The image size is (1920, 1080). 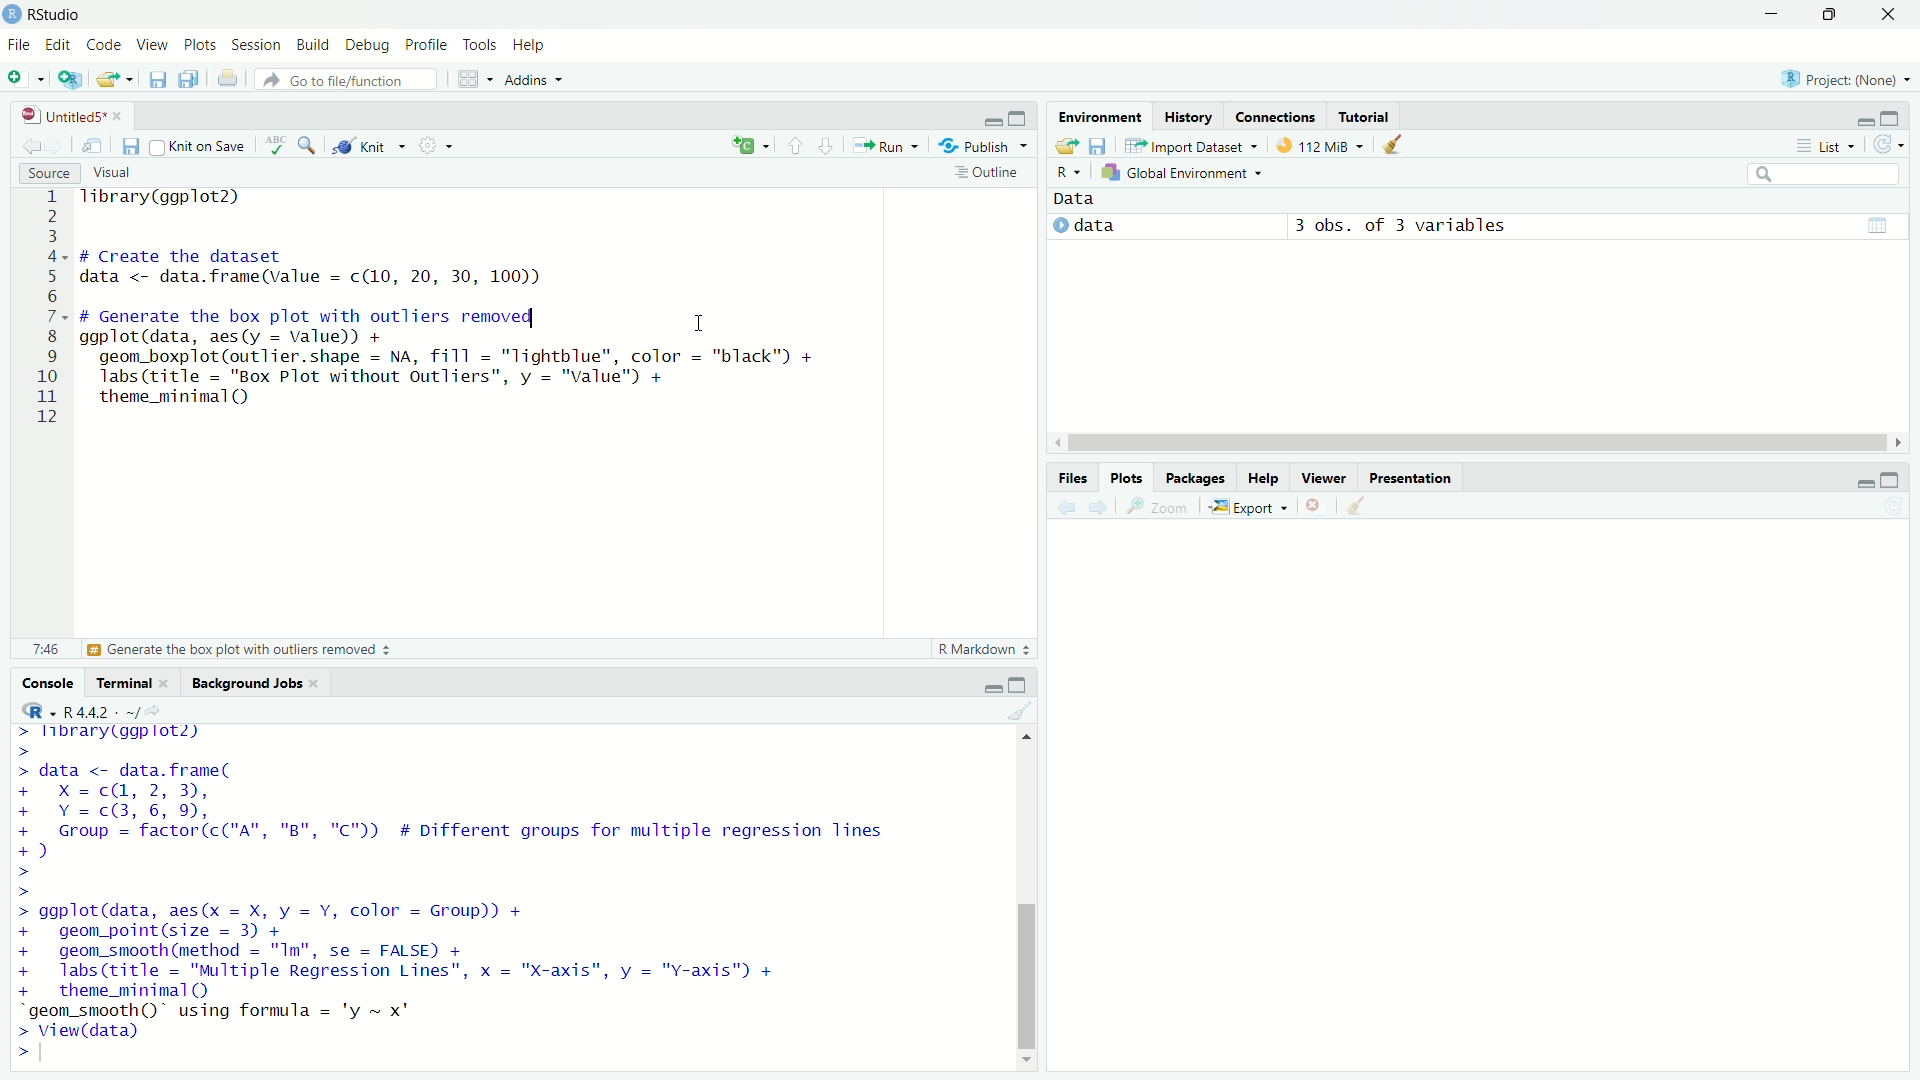 What do you see at coordinates (995, 682) in the screenshot?
I see `minimise` at bounding box center [995, 682].